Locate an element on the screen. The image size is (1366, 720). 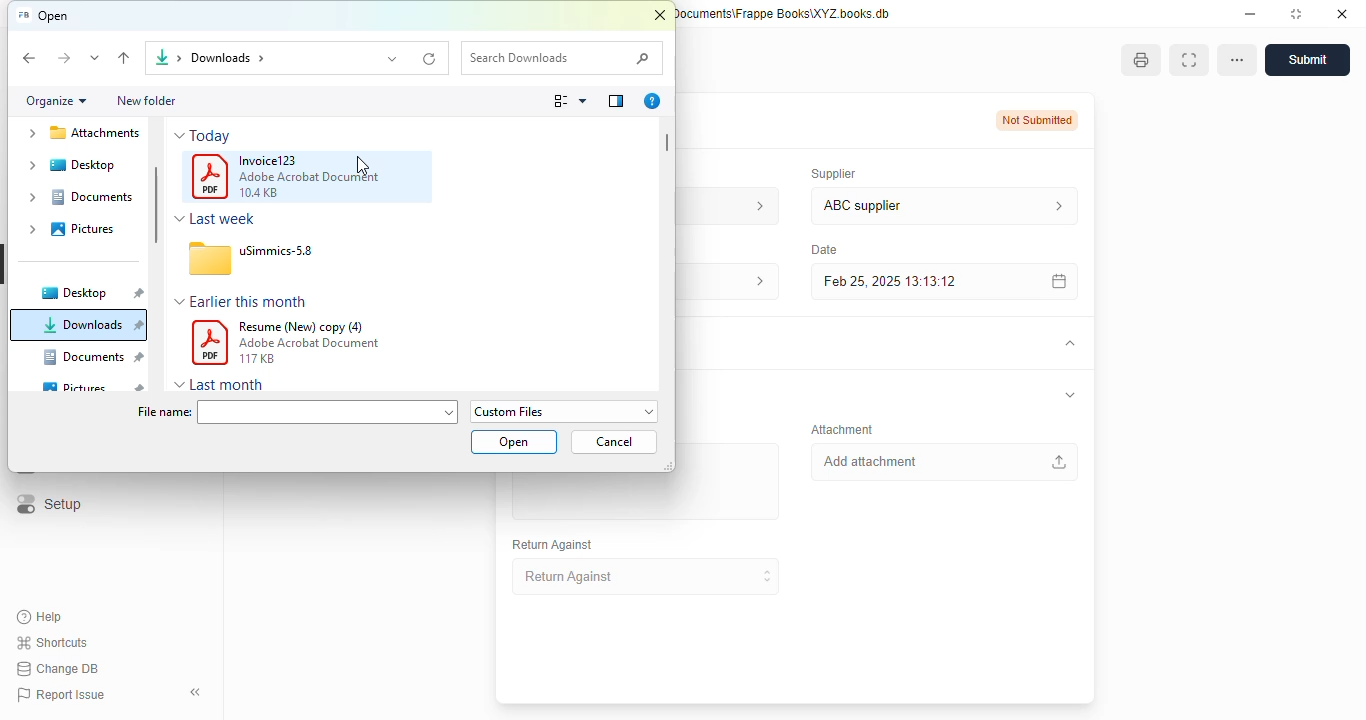
toggle maximize is located at coordinates (1295, 13).